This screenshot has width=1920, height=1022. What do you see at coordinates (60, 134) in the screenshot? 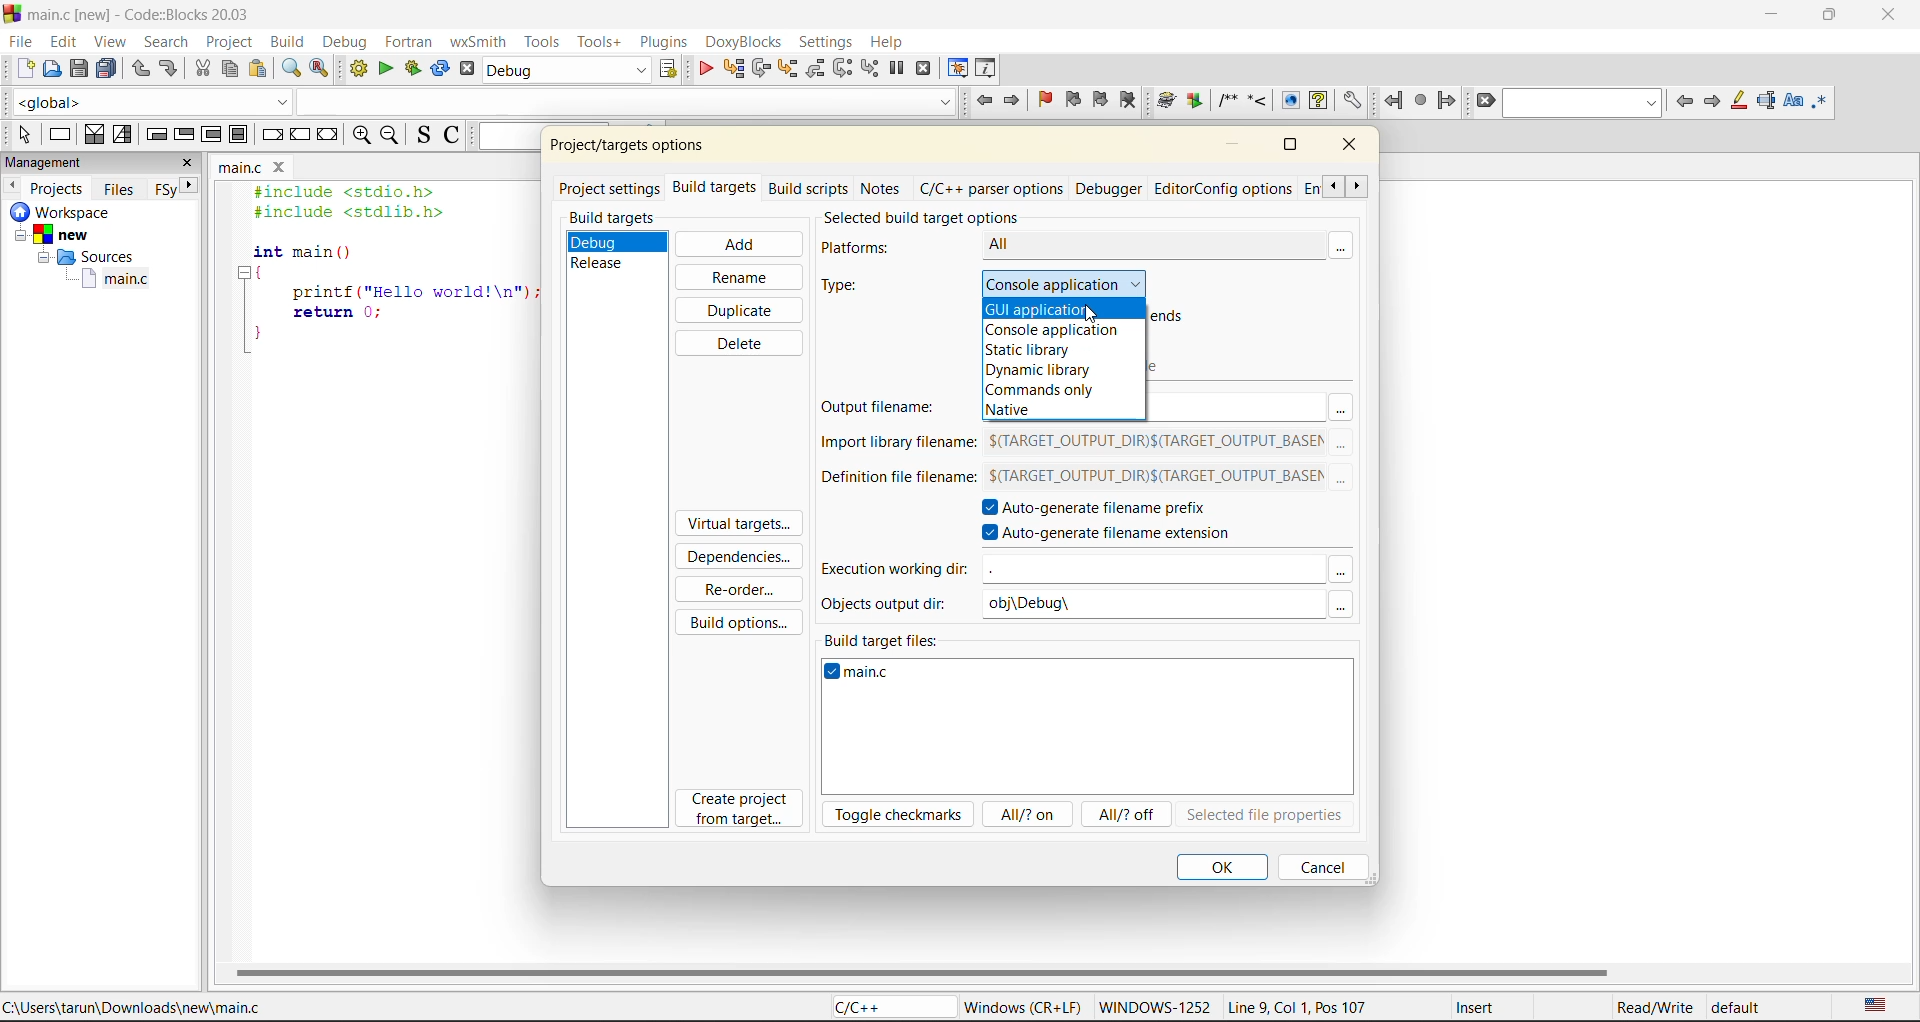
I see `instruction` at bounding box center [60, 134].